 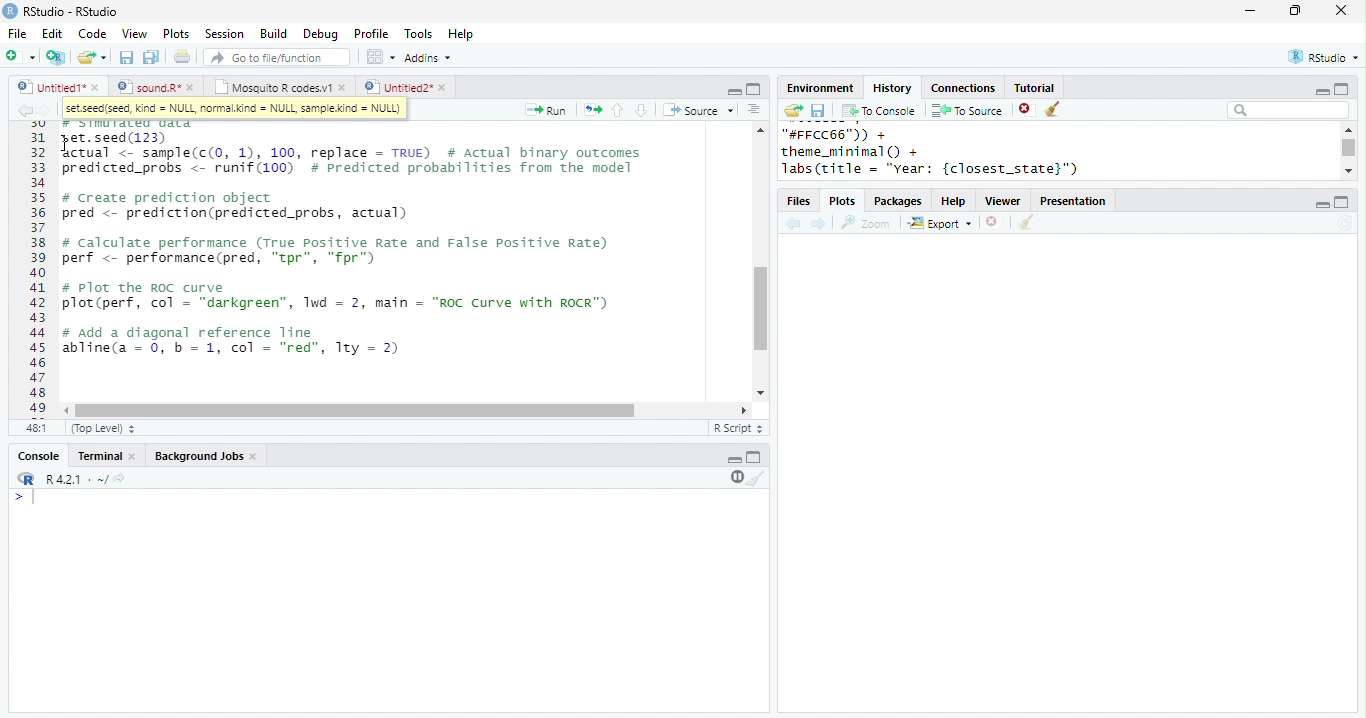 I want to click on clear, so click(x=1054, y=110).